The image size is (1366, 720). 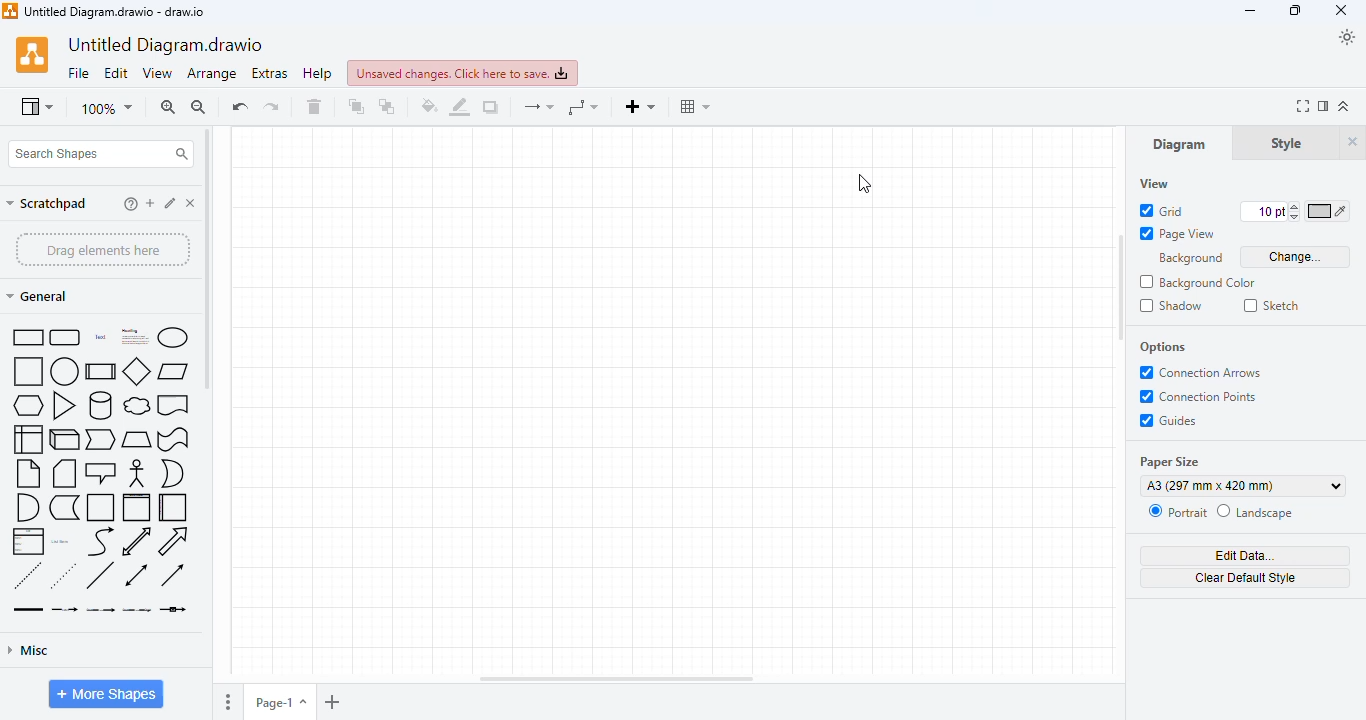 I want to click on actor, so click(x=137, y=473).